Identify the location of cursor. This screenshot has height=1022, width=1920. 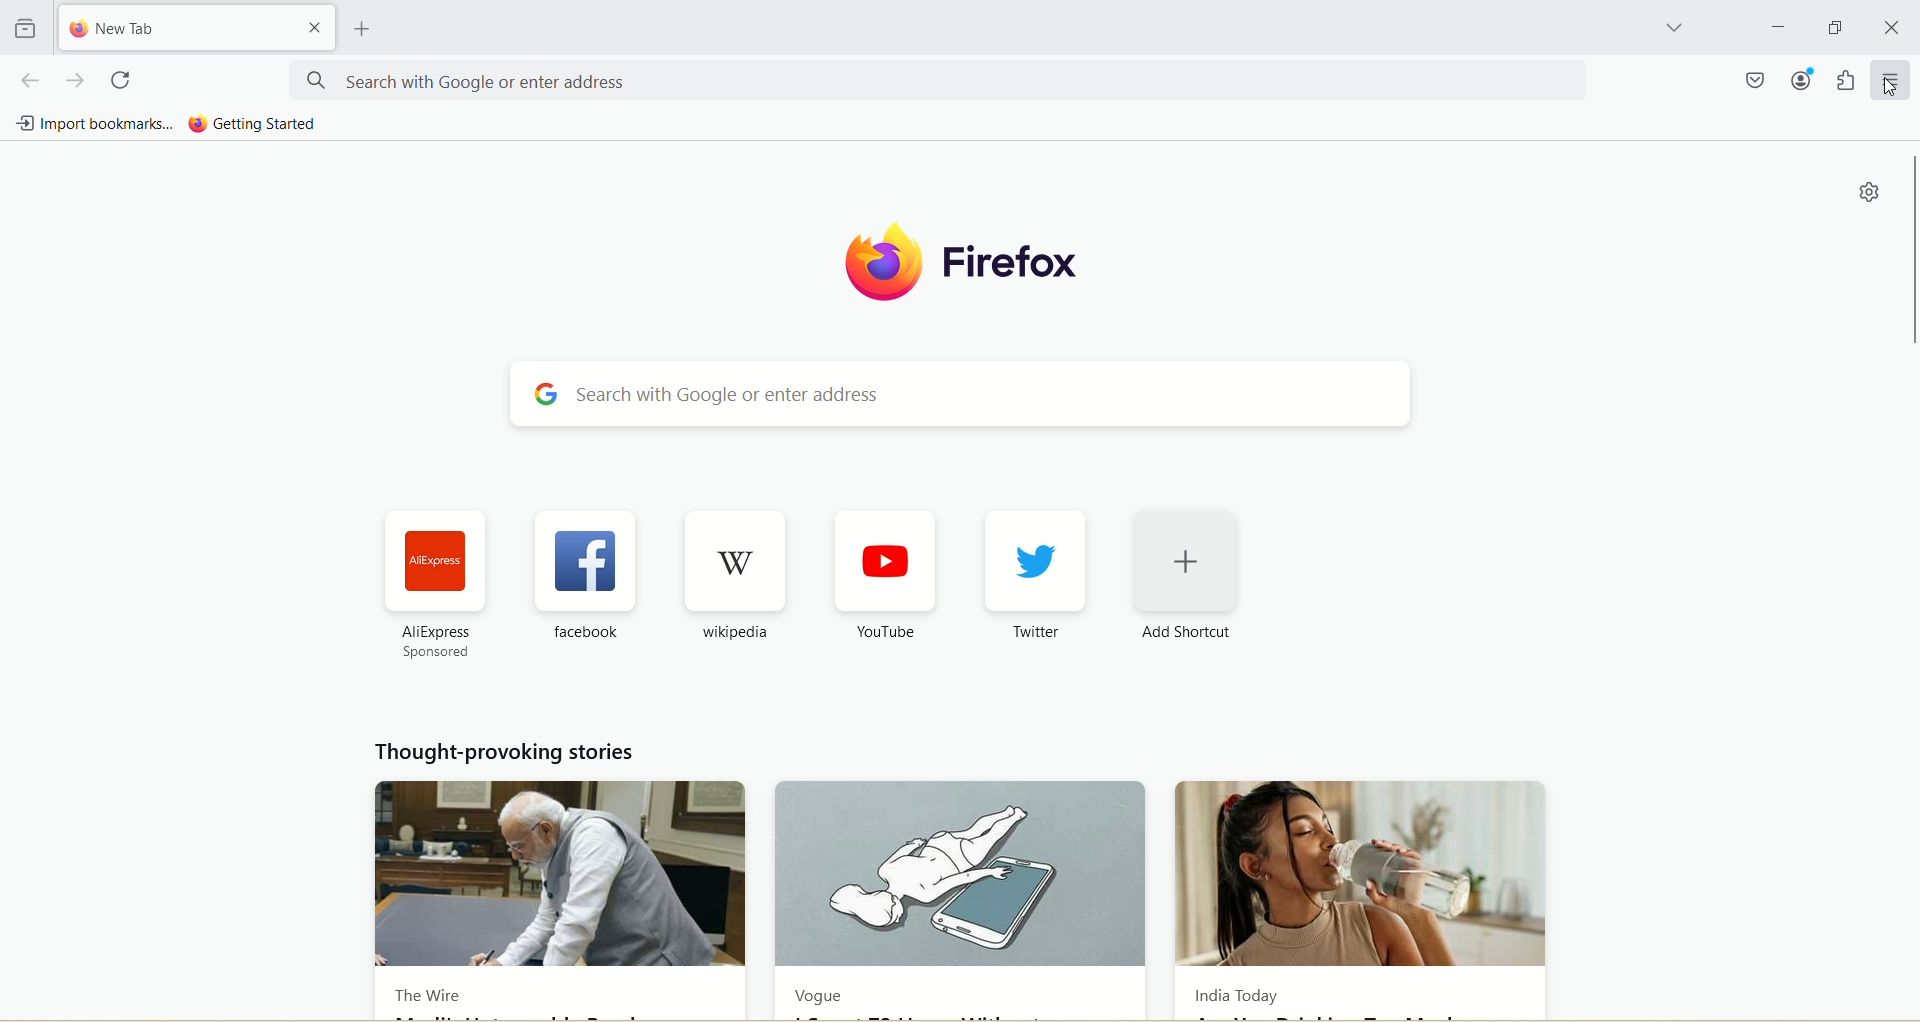
(1888, 85).